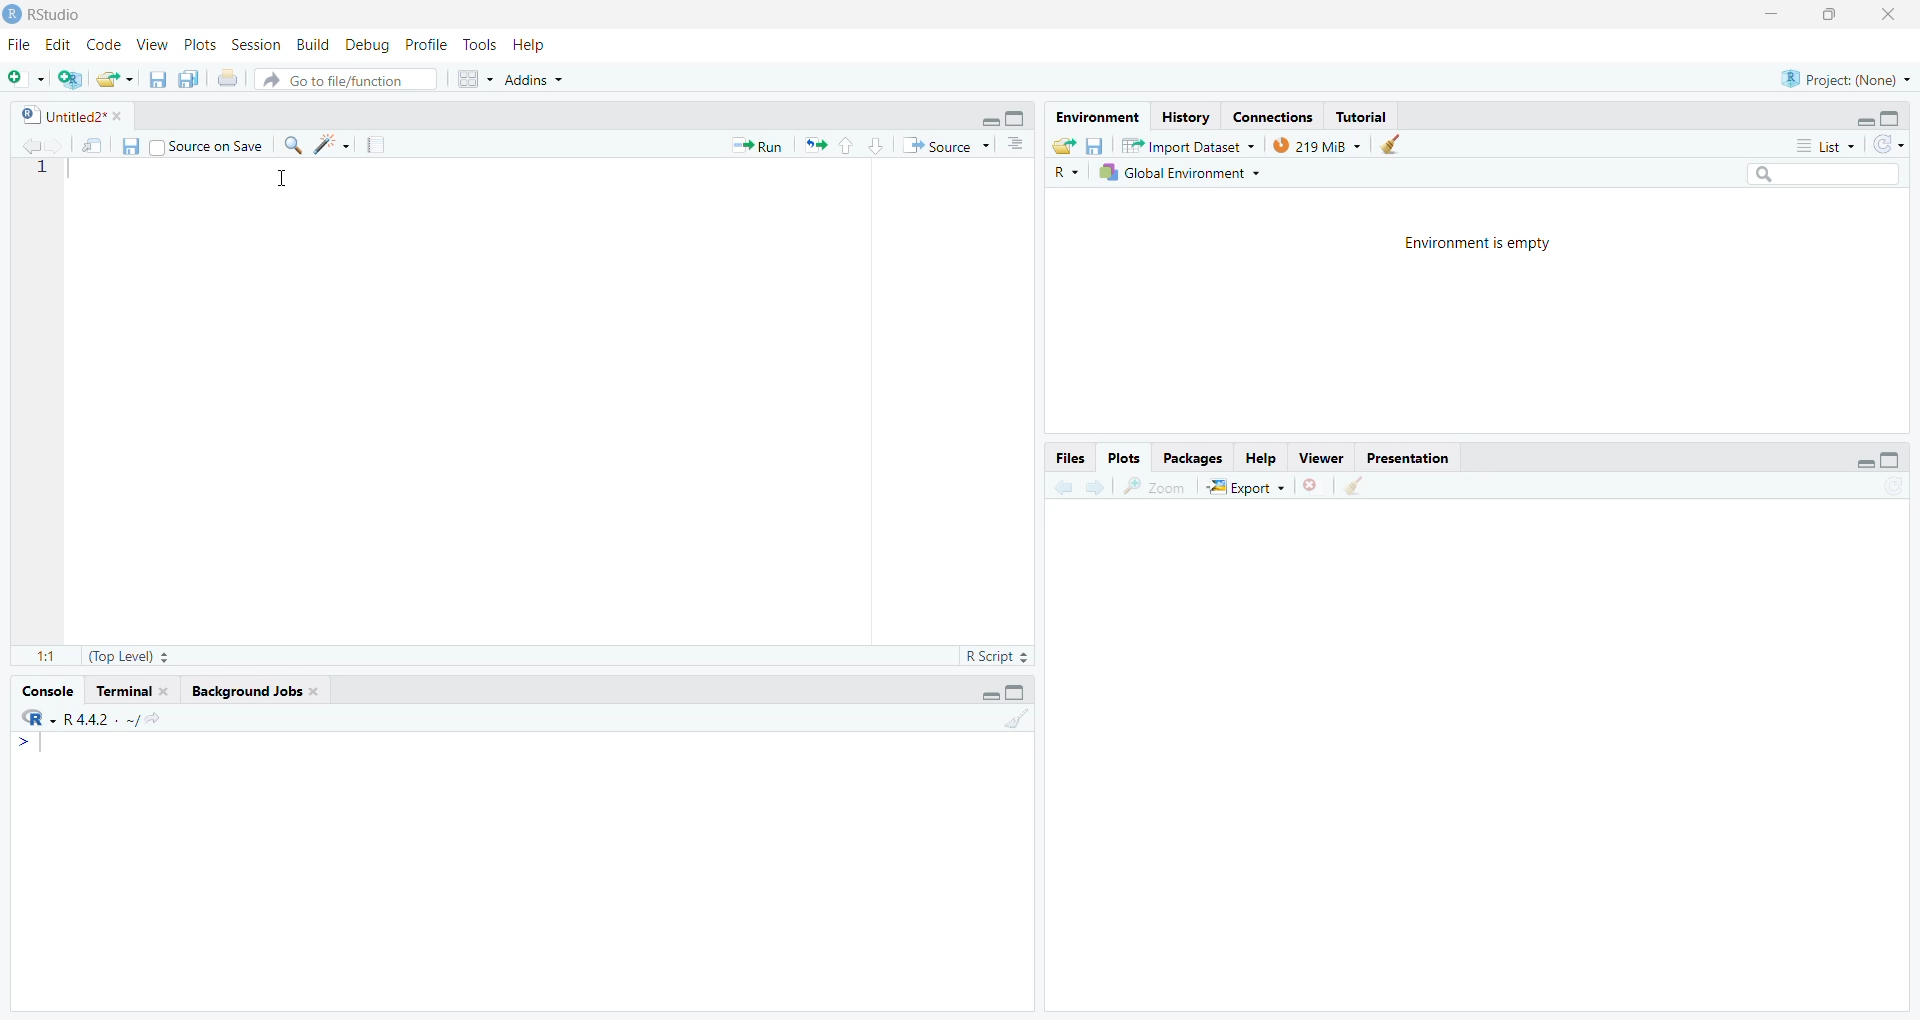 The width and height of the screenshot is (1920, 1020). Describe the element at coordinates (1259, 457) in the screenshot. I see `Help.` at that location.